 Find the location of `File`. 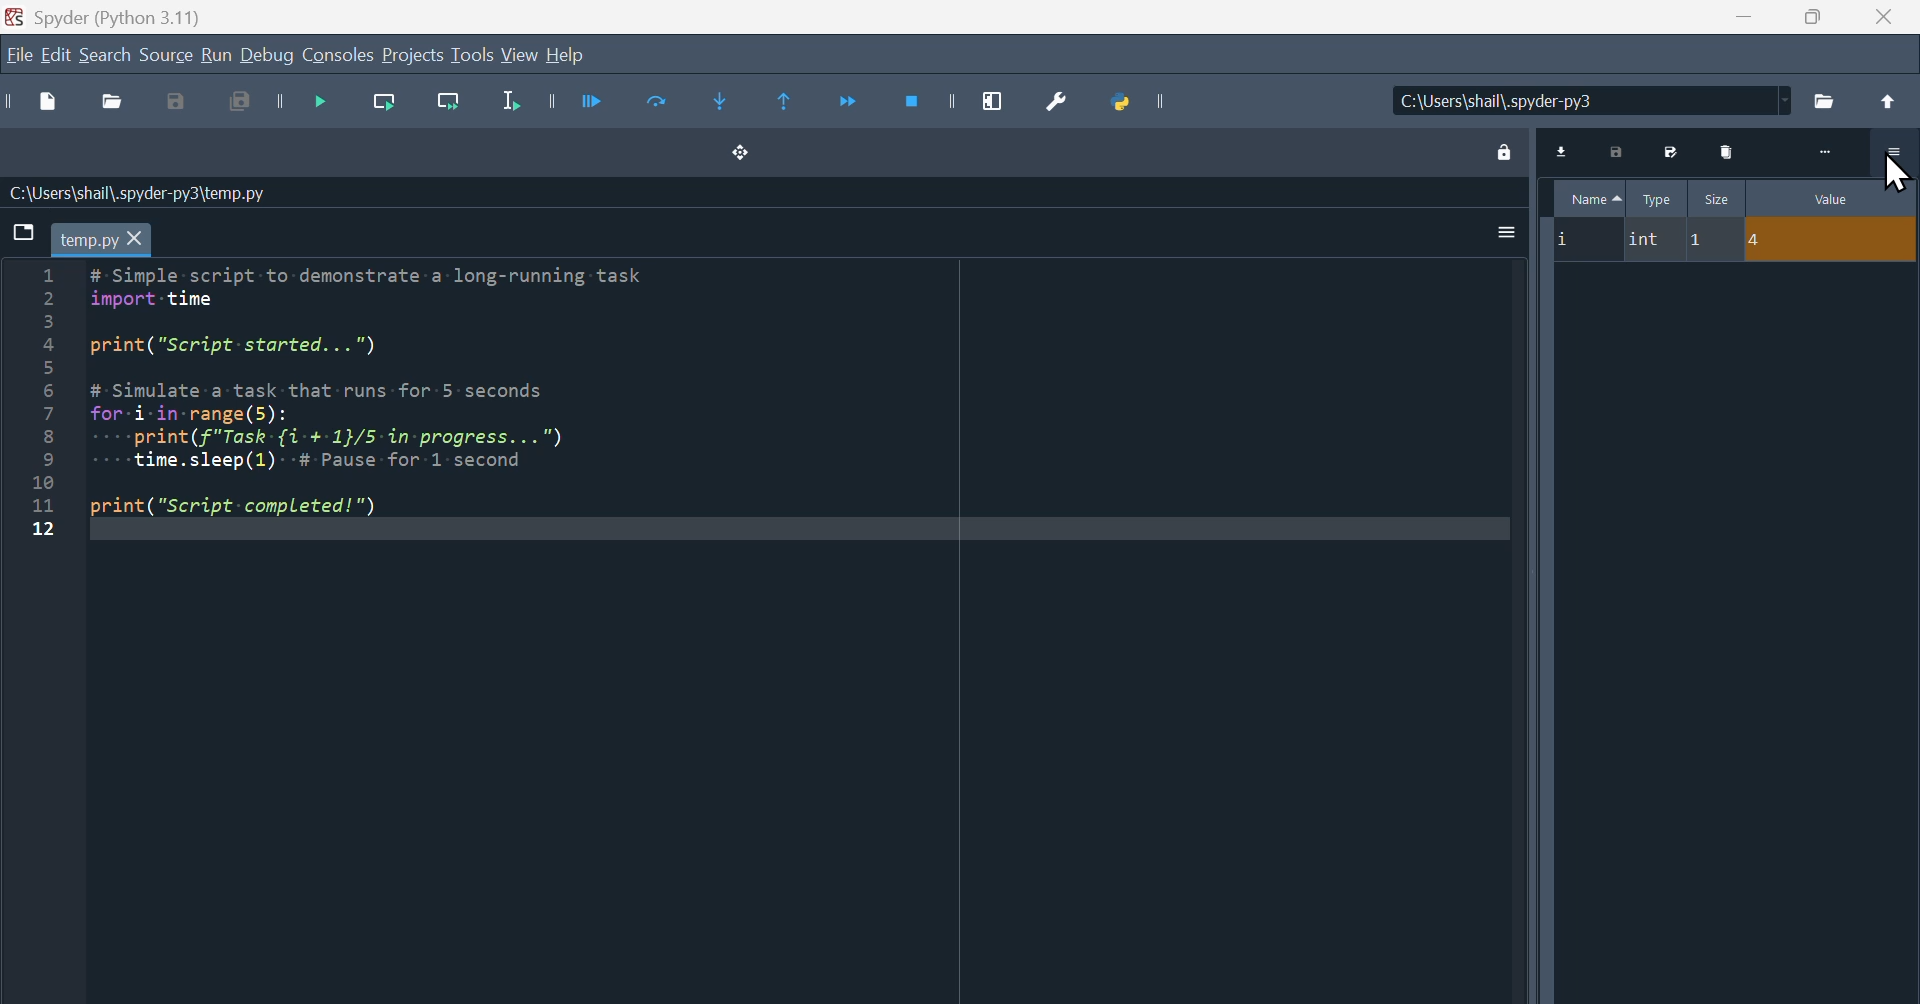

File is located at coordinates (1734, 240).